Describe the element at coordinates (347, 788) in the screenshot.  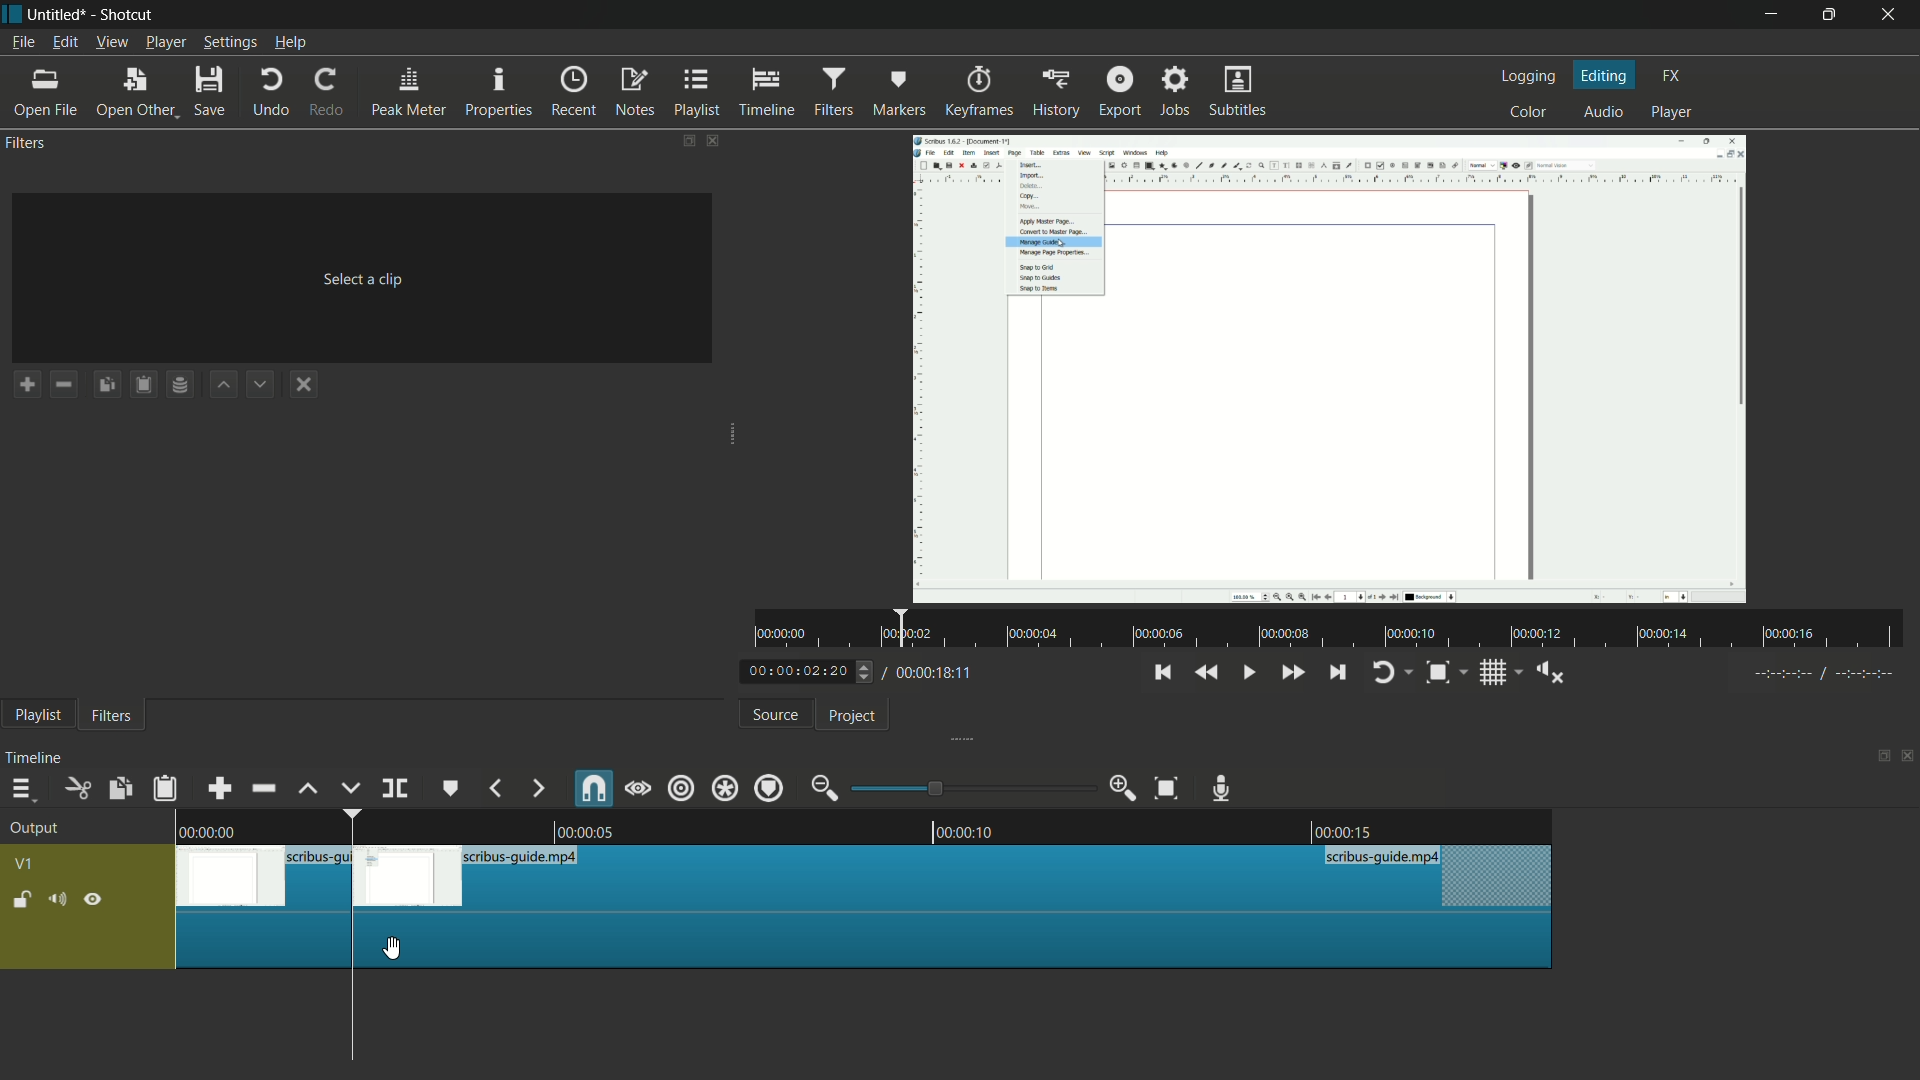
I see `overwrite` at that location.